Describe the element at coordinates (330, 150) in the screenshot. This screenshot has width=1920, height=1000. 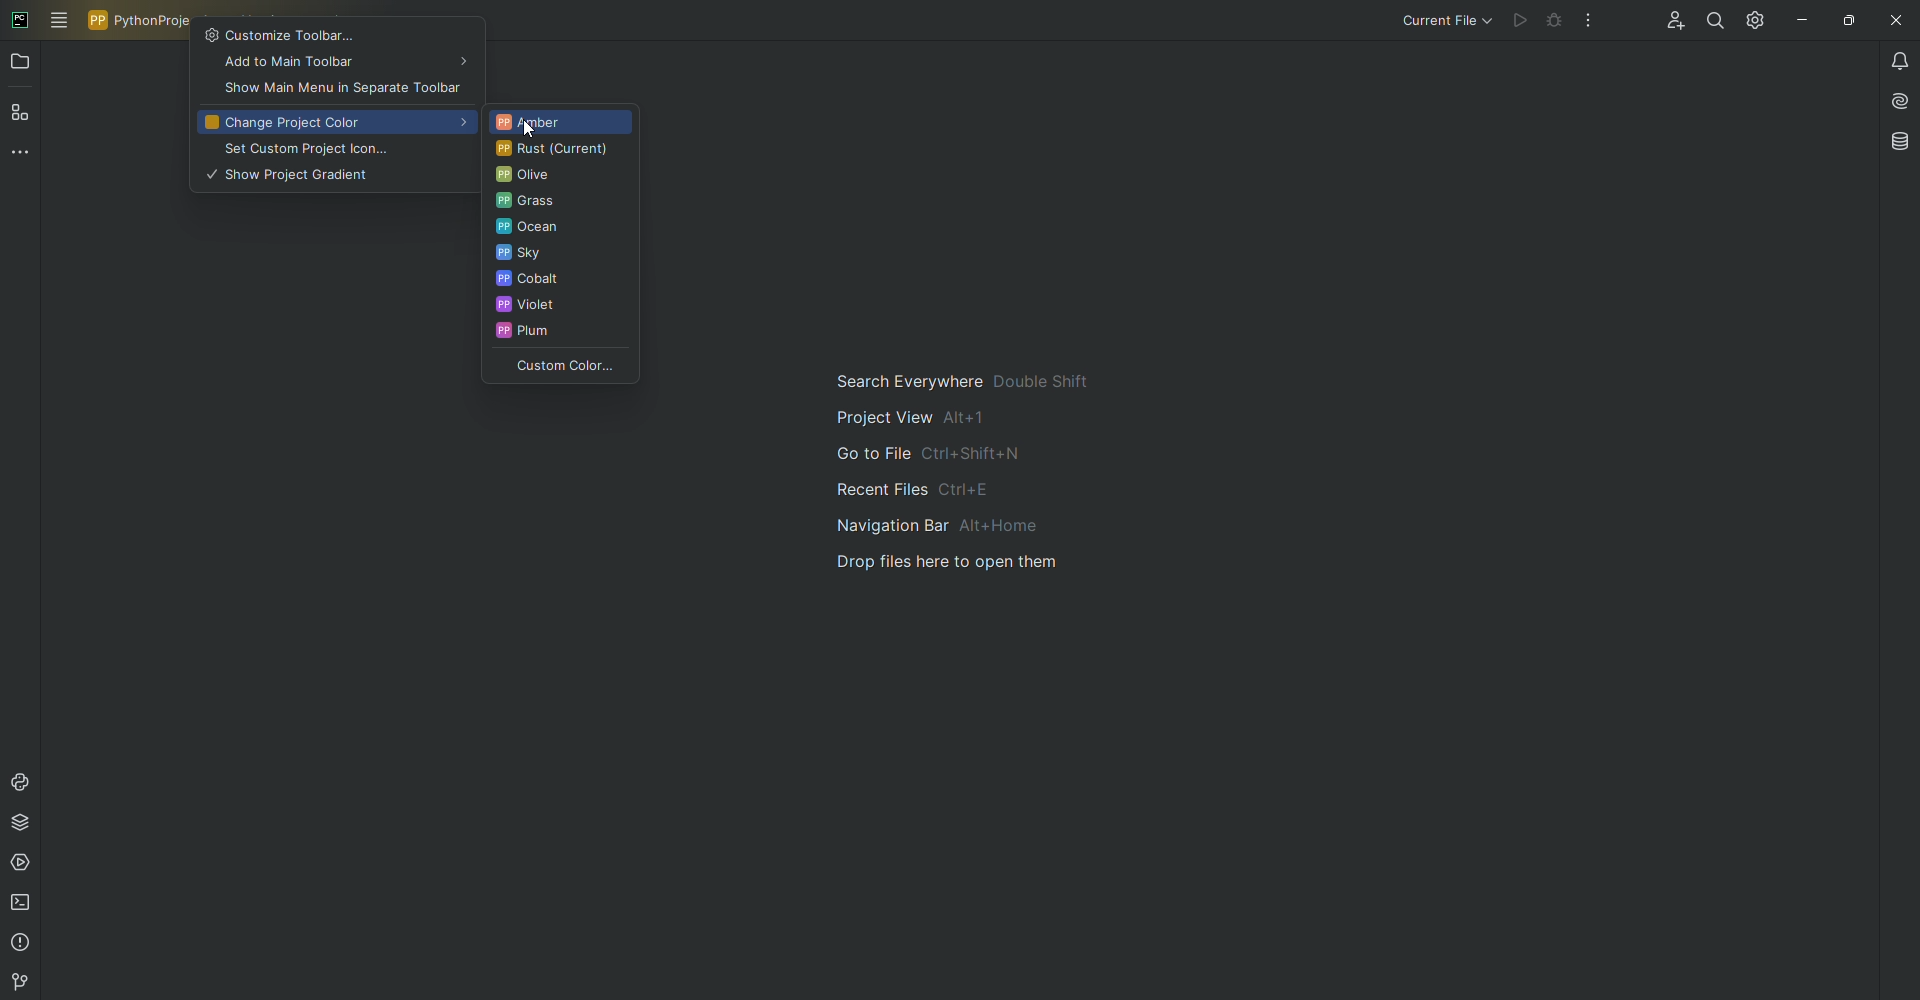
I see `Set Custom Icon` at that location.